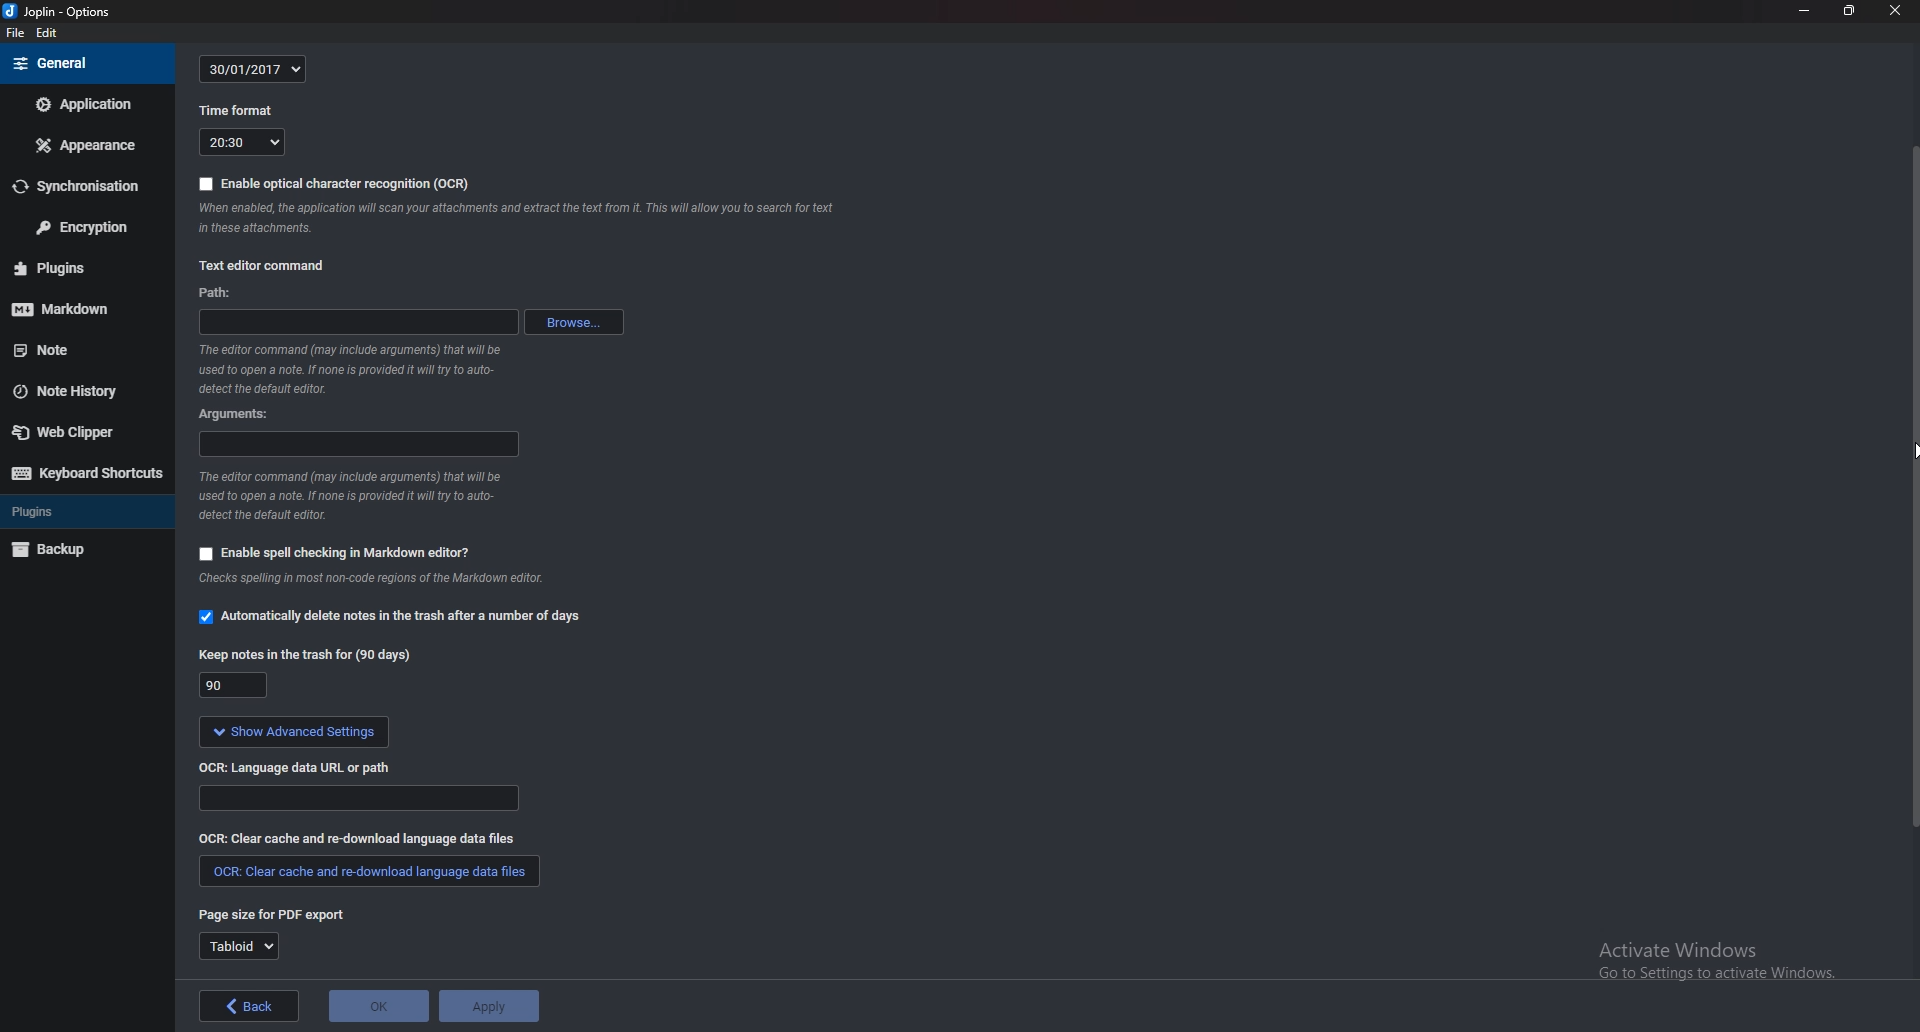  Describe the element at coordinates (1888, 13) in the screenshot. I see `close` at that location.